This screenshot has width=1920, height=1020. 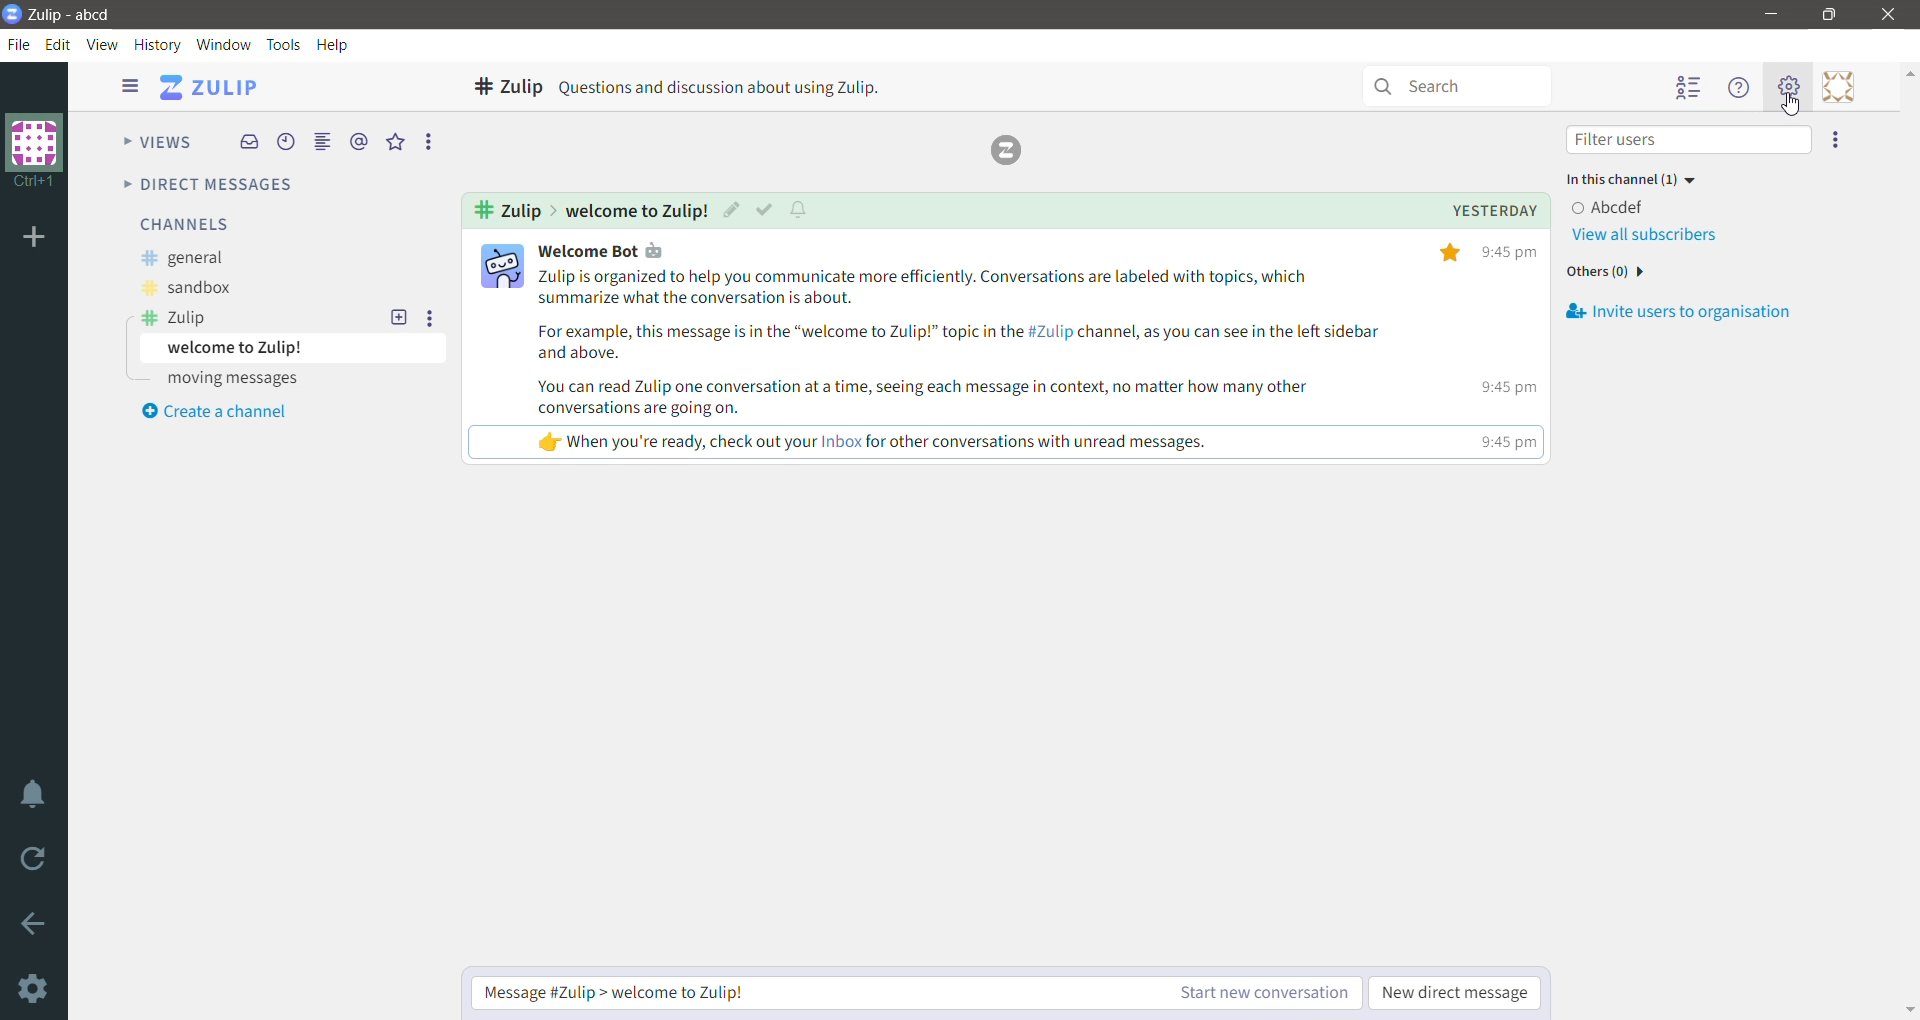 I want to click on Questions and discussion about using Zulip, so click(x=722, y=87).